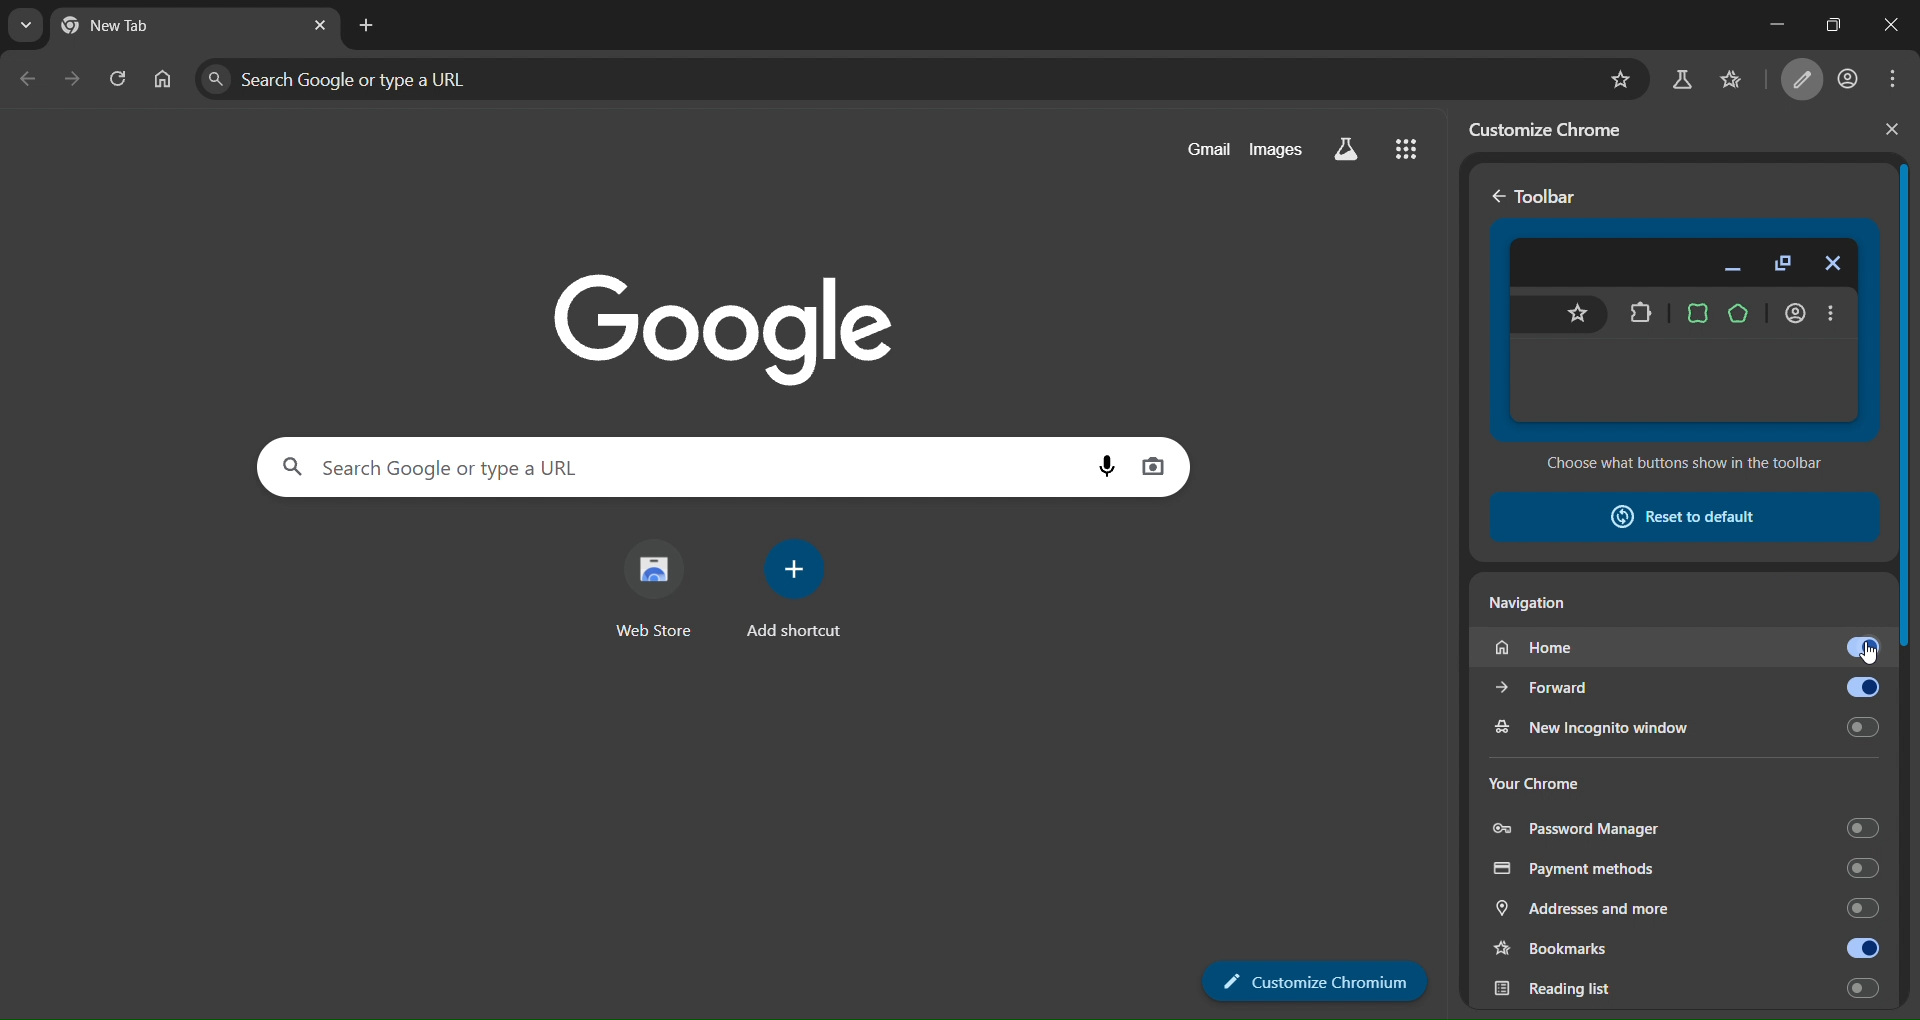  What do you see at coordinates (610, 466) in the screenshot?
I see `search panel` at bounding box center [610, 466].